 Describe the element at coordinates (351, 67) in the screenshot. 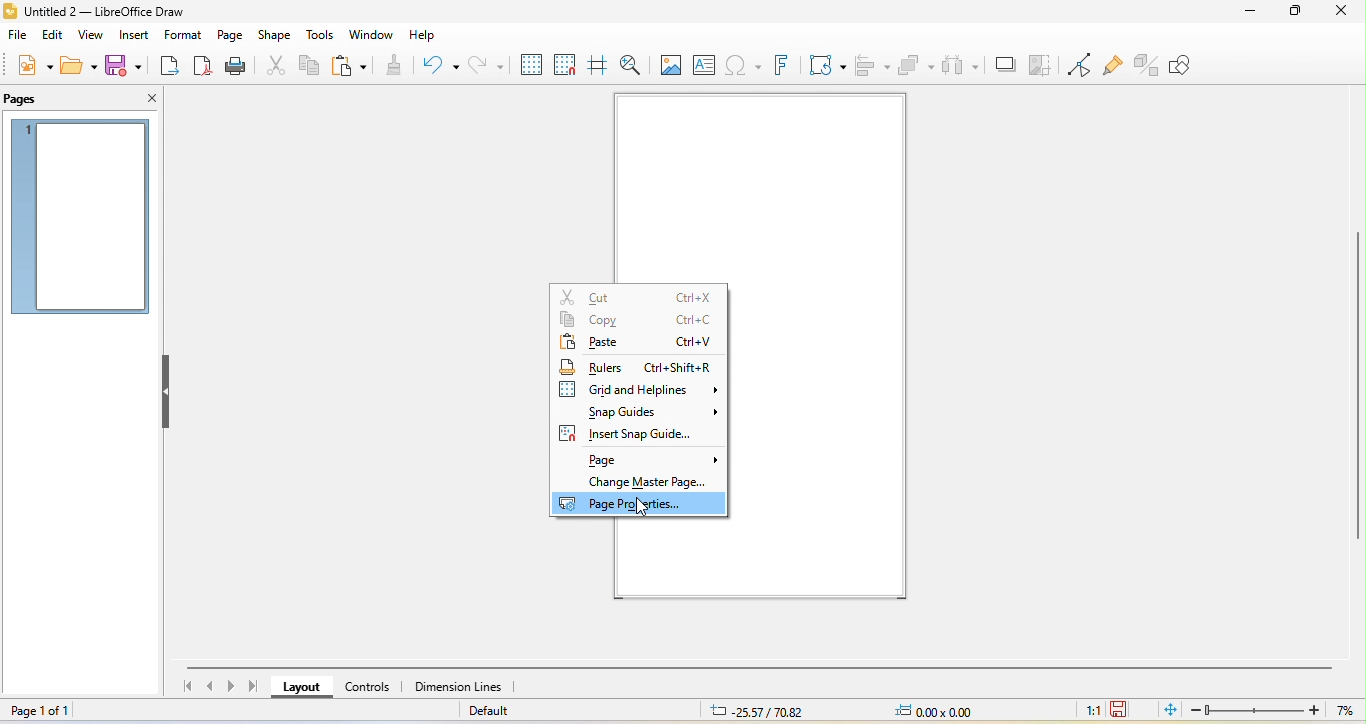

I see `paste` at that location.